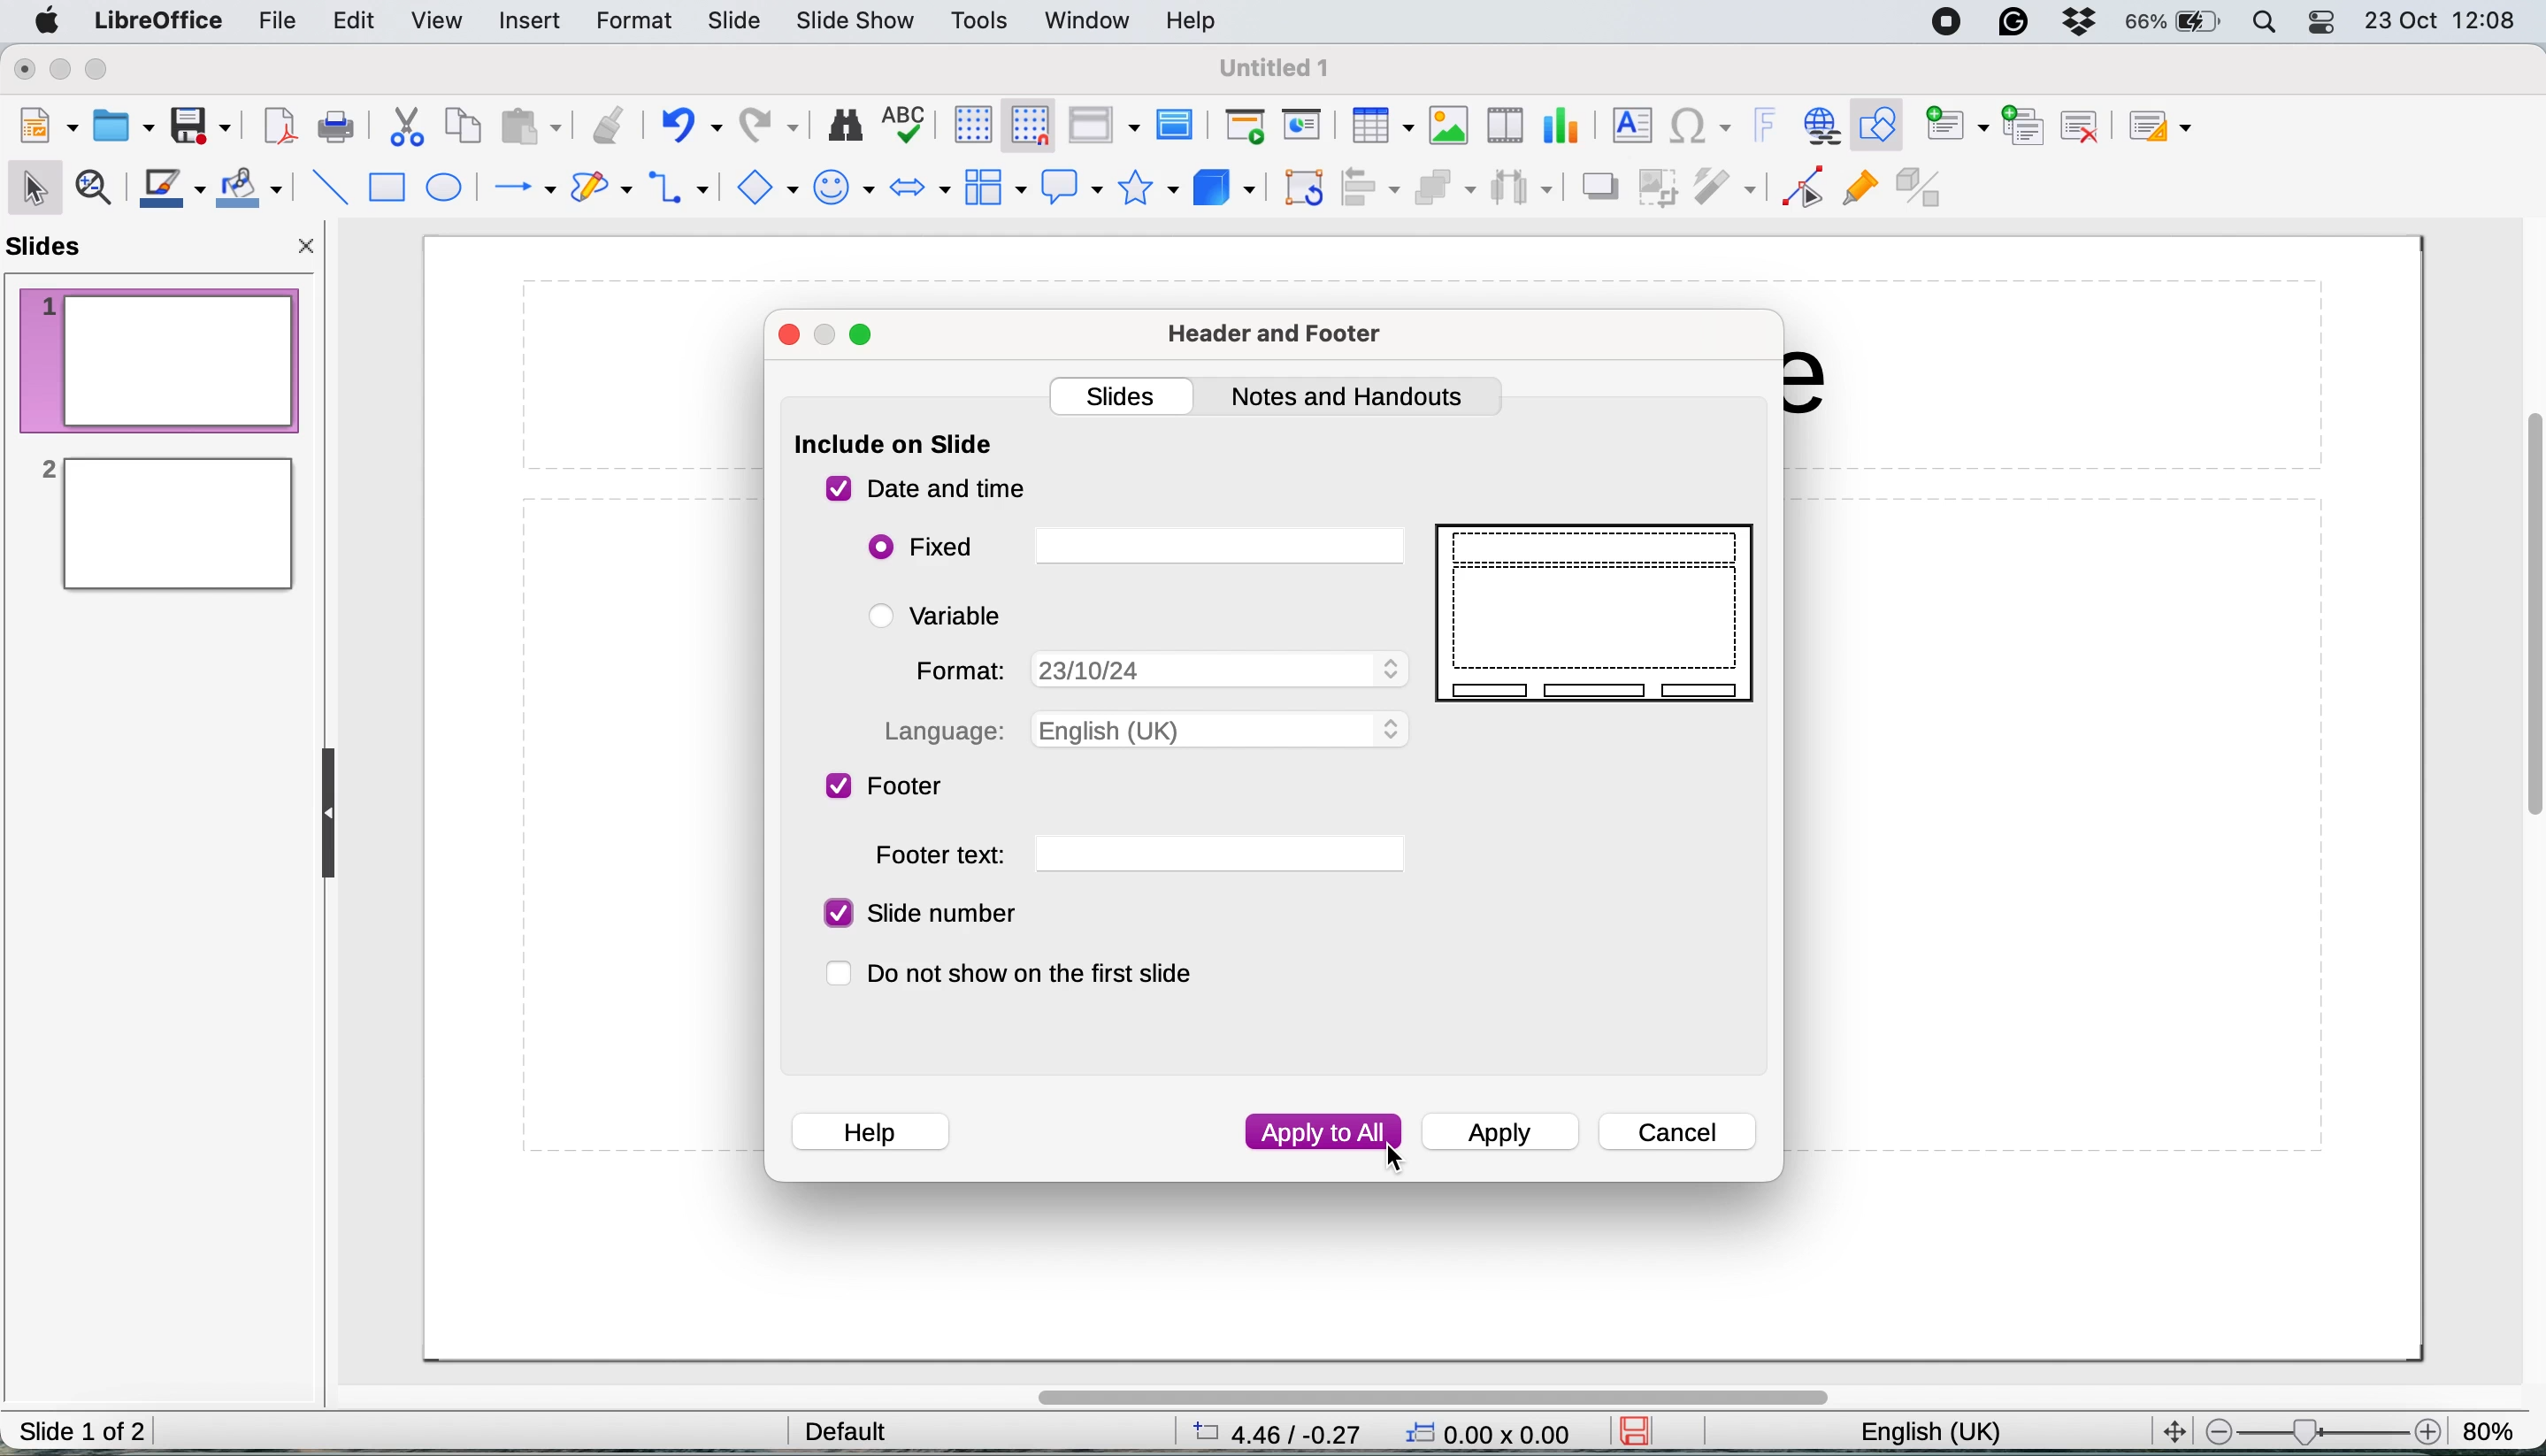 The width and height of the screenshot is (2546, 1456). What do you see at coordinates (908, 120) in the screenshot?
I see `spelling` at bounding box center [908, 120].